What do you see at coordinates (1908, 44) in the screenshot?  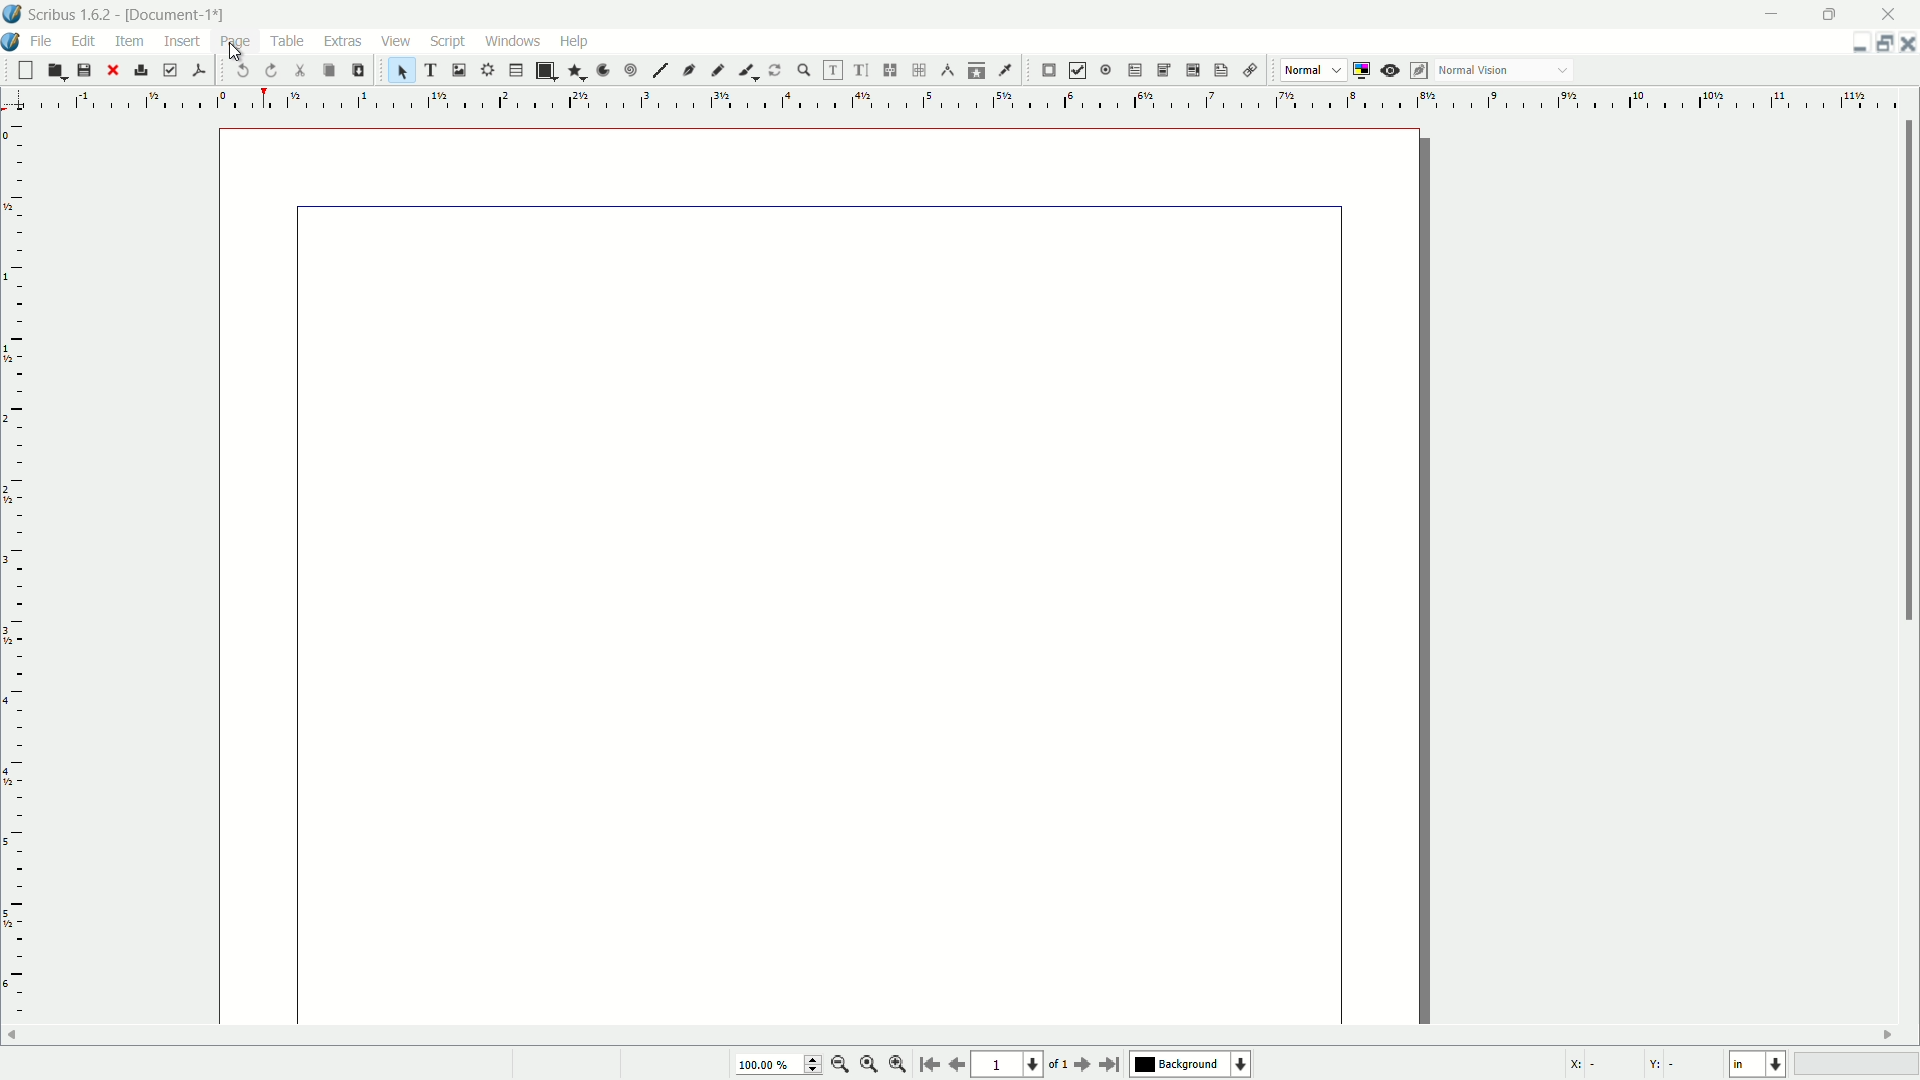 I see `close document` at bounding box center [1908, 44].